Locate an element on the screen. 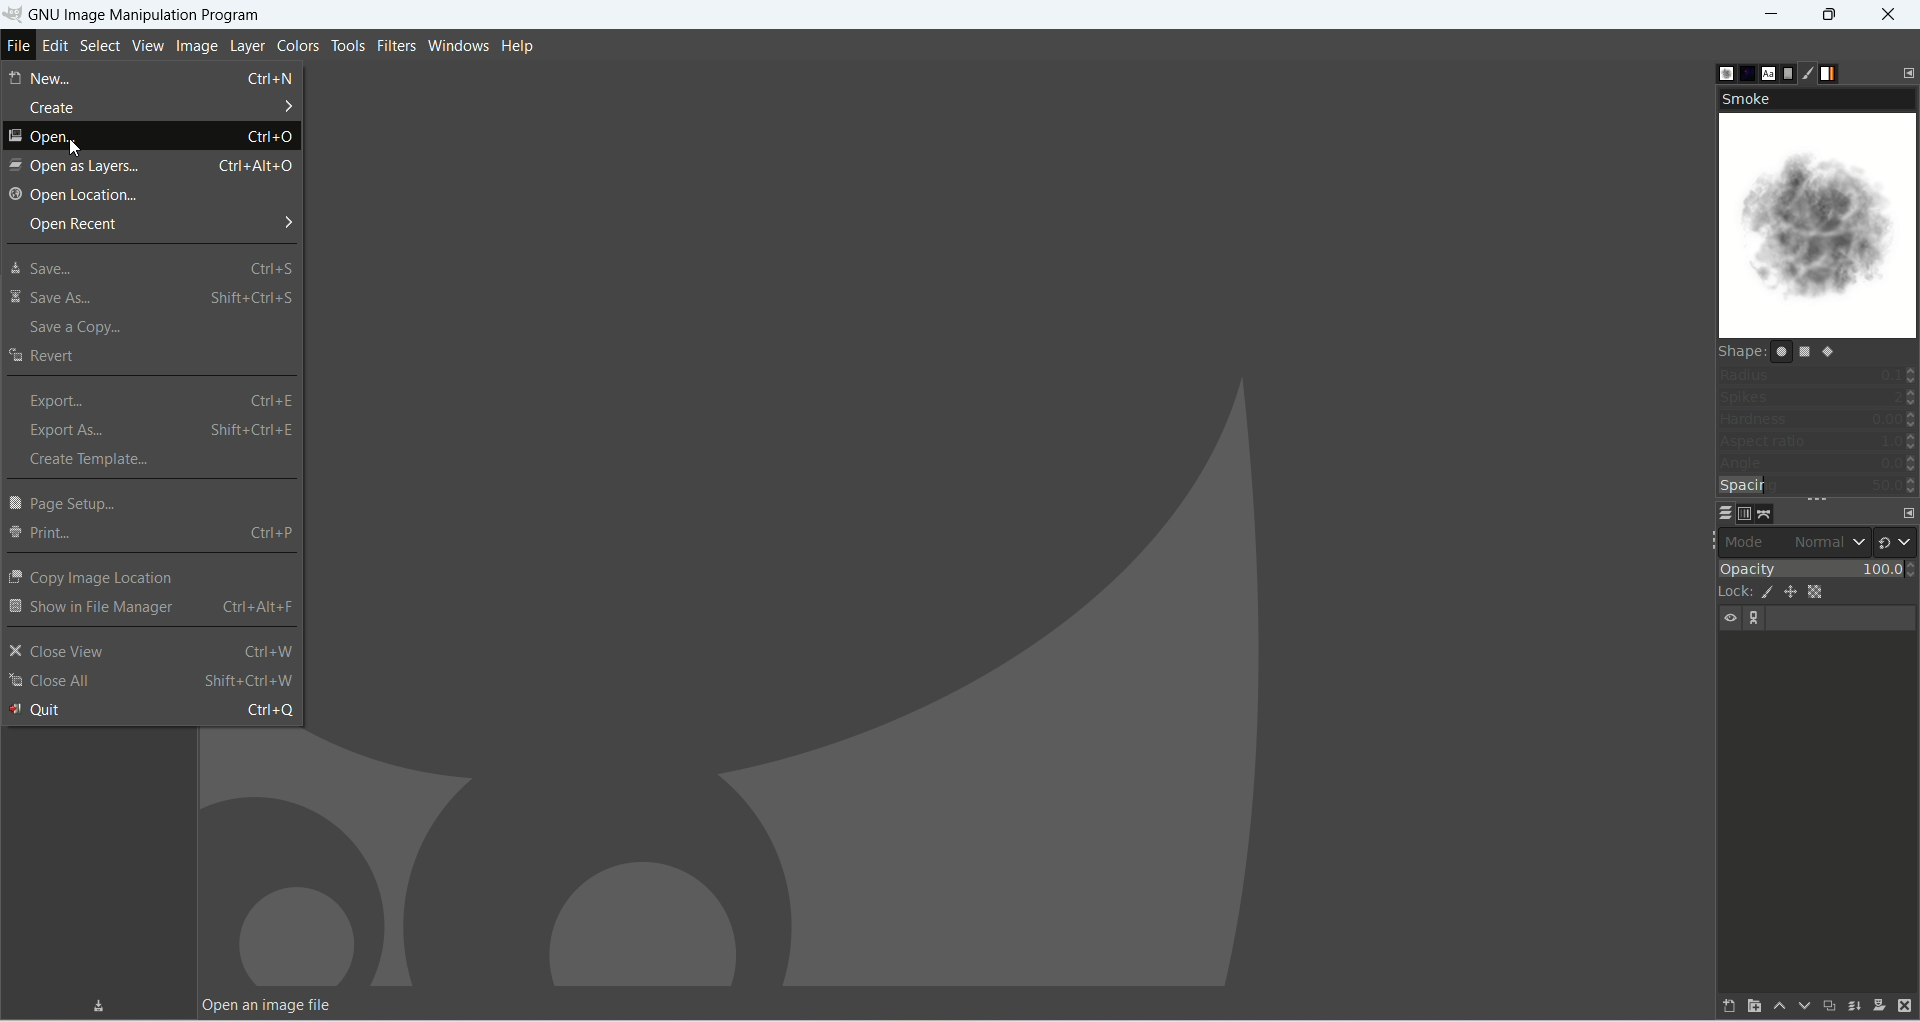 The width and height of the screenshot is (1920, 1022). create a new layer is located at coordinates (1752, 1007).